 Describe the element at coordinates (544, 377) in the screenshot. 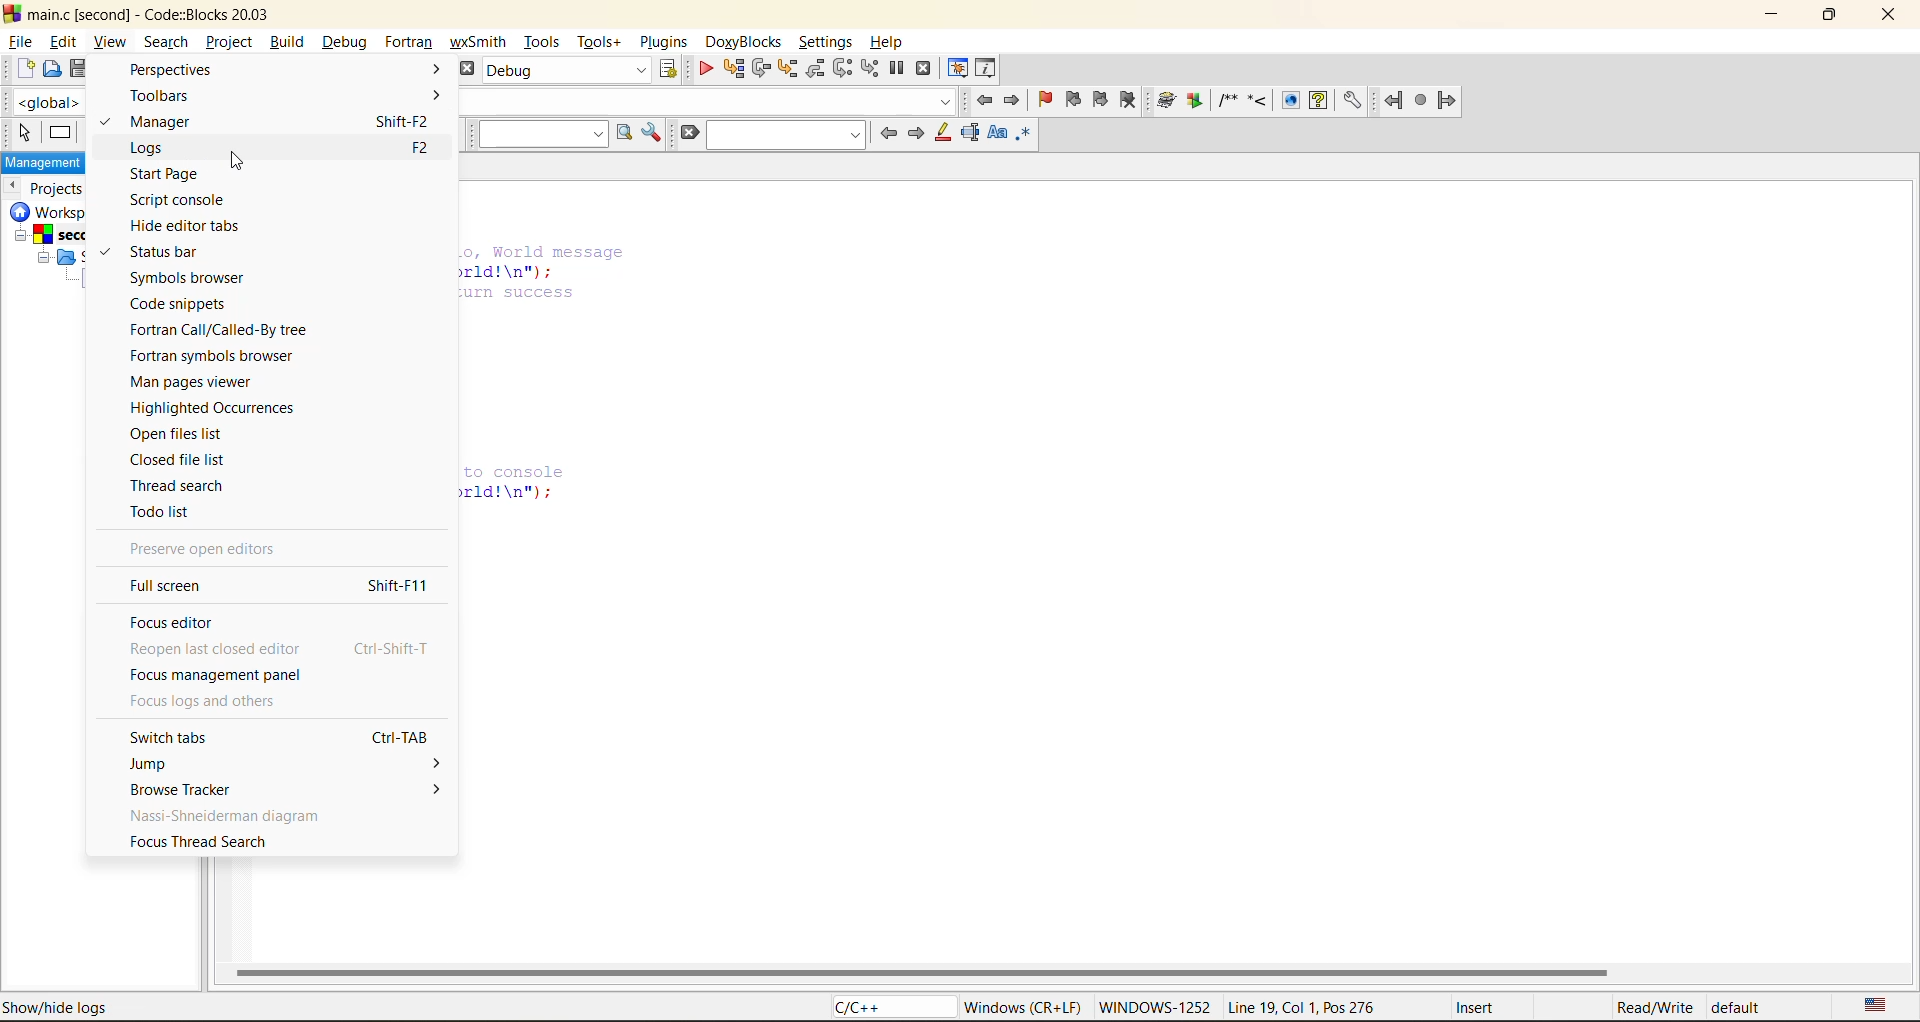

I see `code editor` at that location.